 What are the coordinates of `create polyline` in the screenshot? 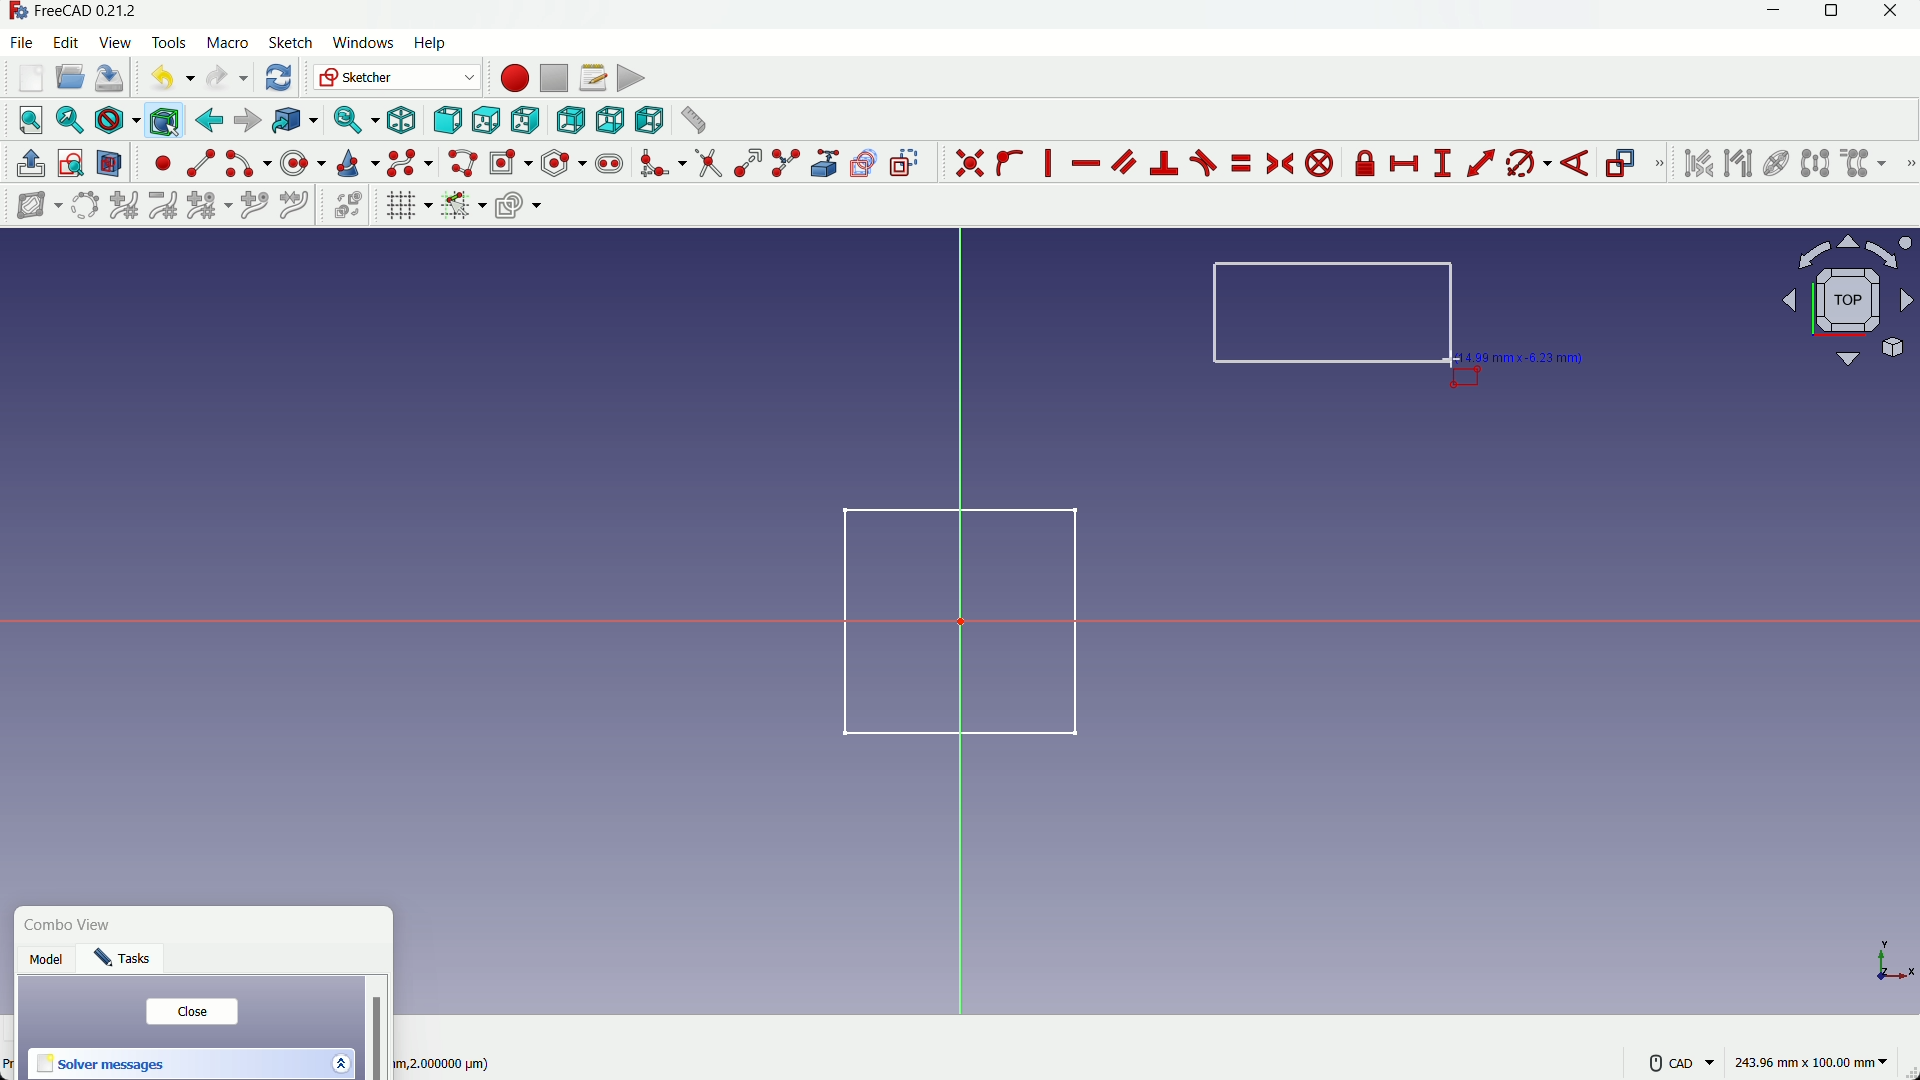 It's located at (461, 162).